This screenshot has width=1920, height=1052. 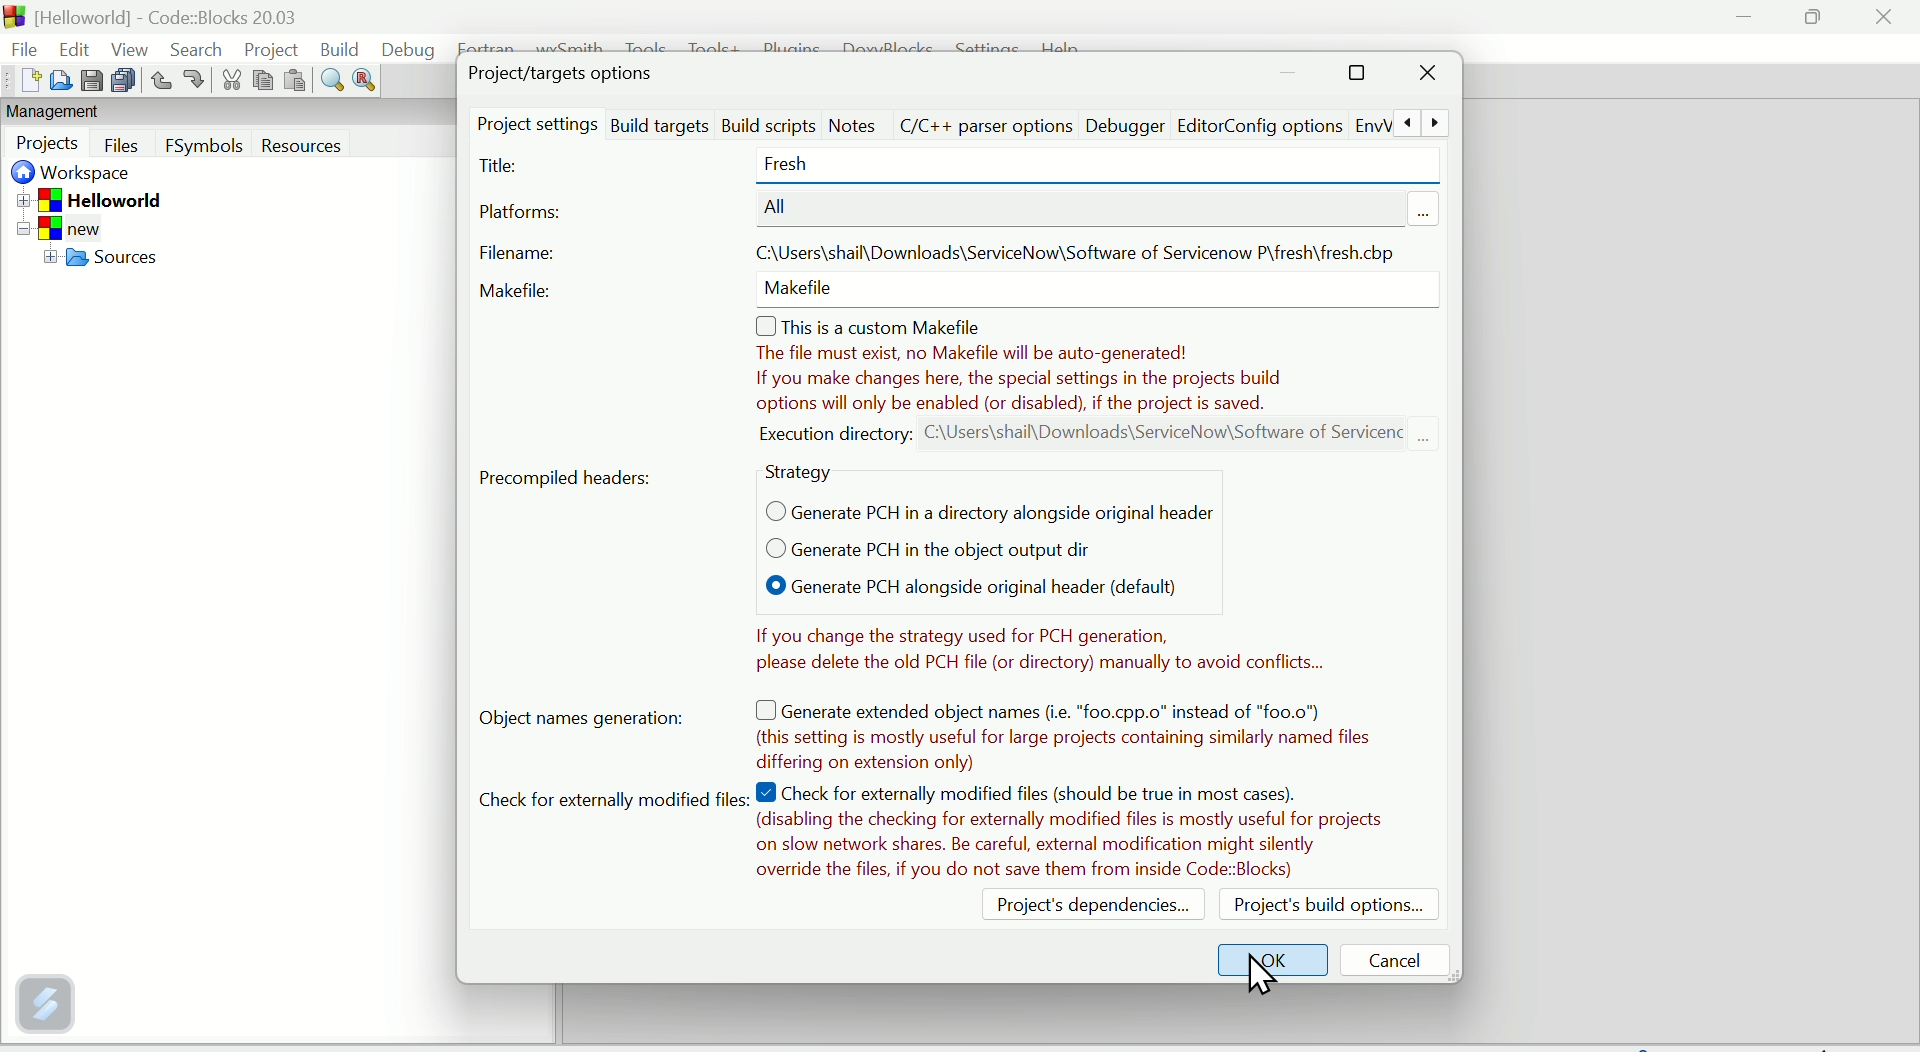 I want to click on Build, so click(x=342, y=47).